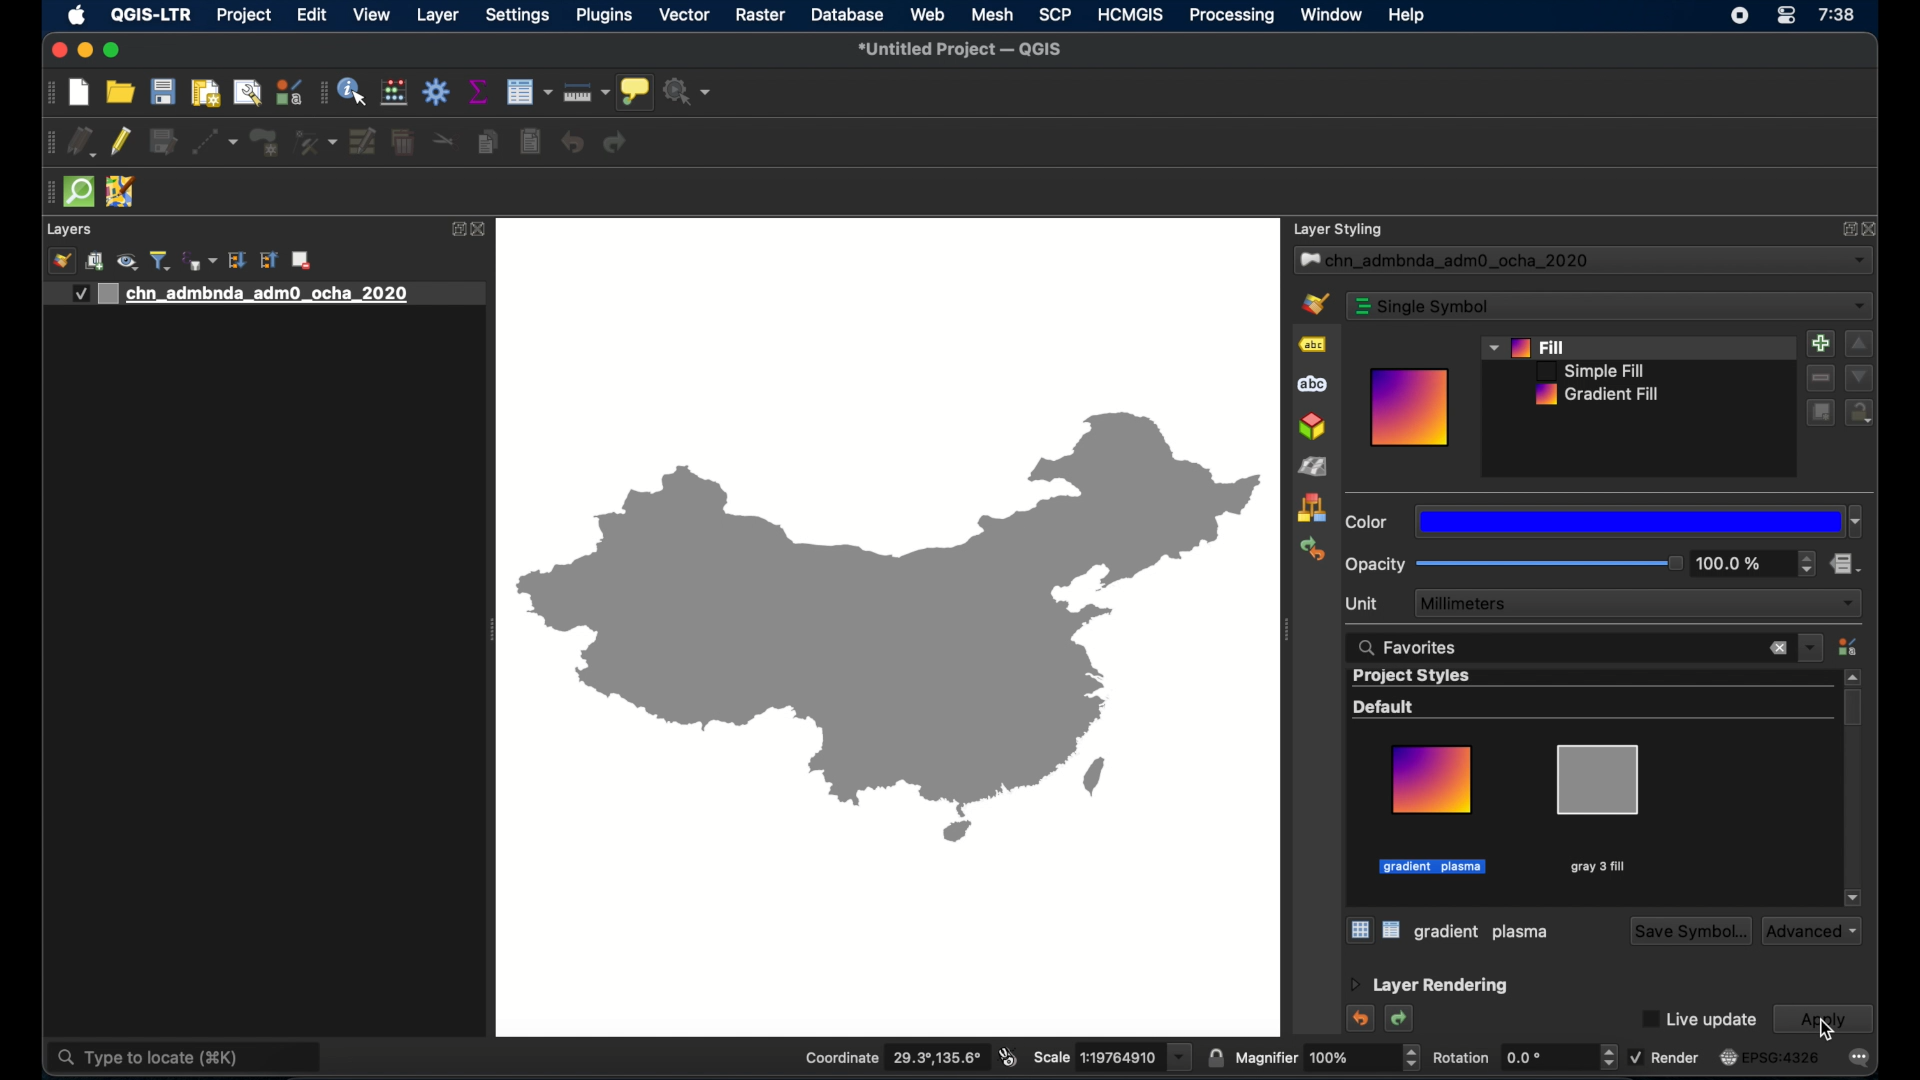 The height and width of the screenshot is (1080, 1920). Describe the element at coordinates (82, 142) in the screenshot. I see `current layer edits` at that location.